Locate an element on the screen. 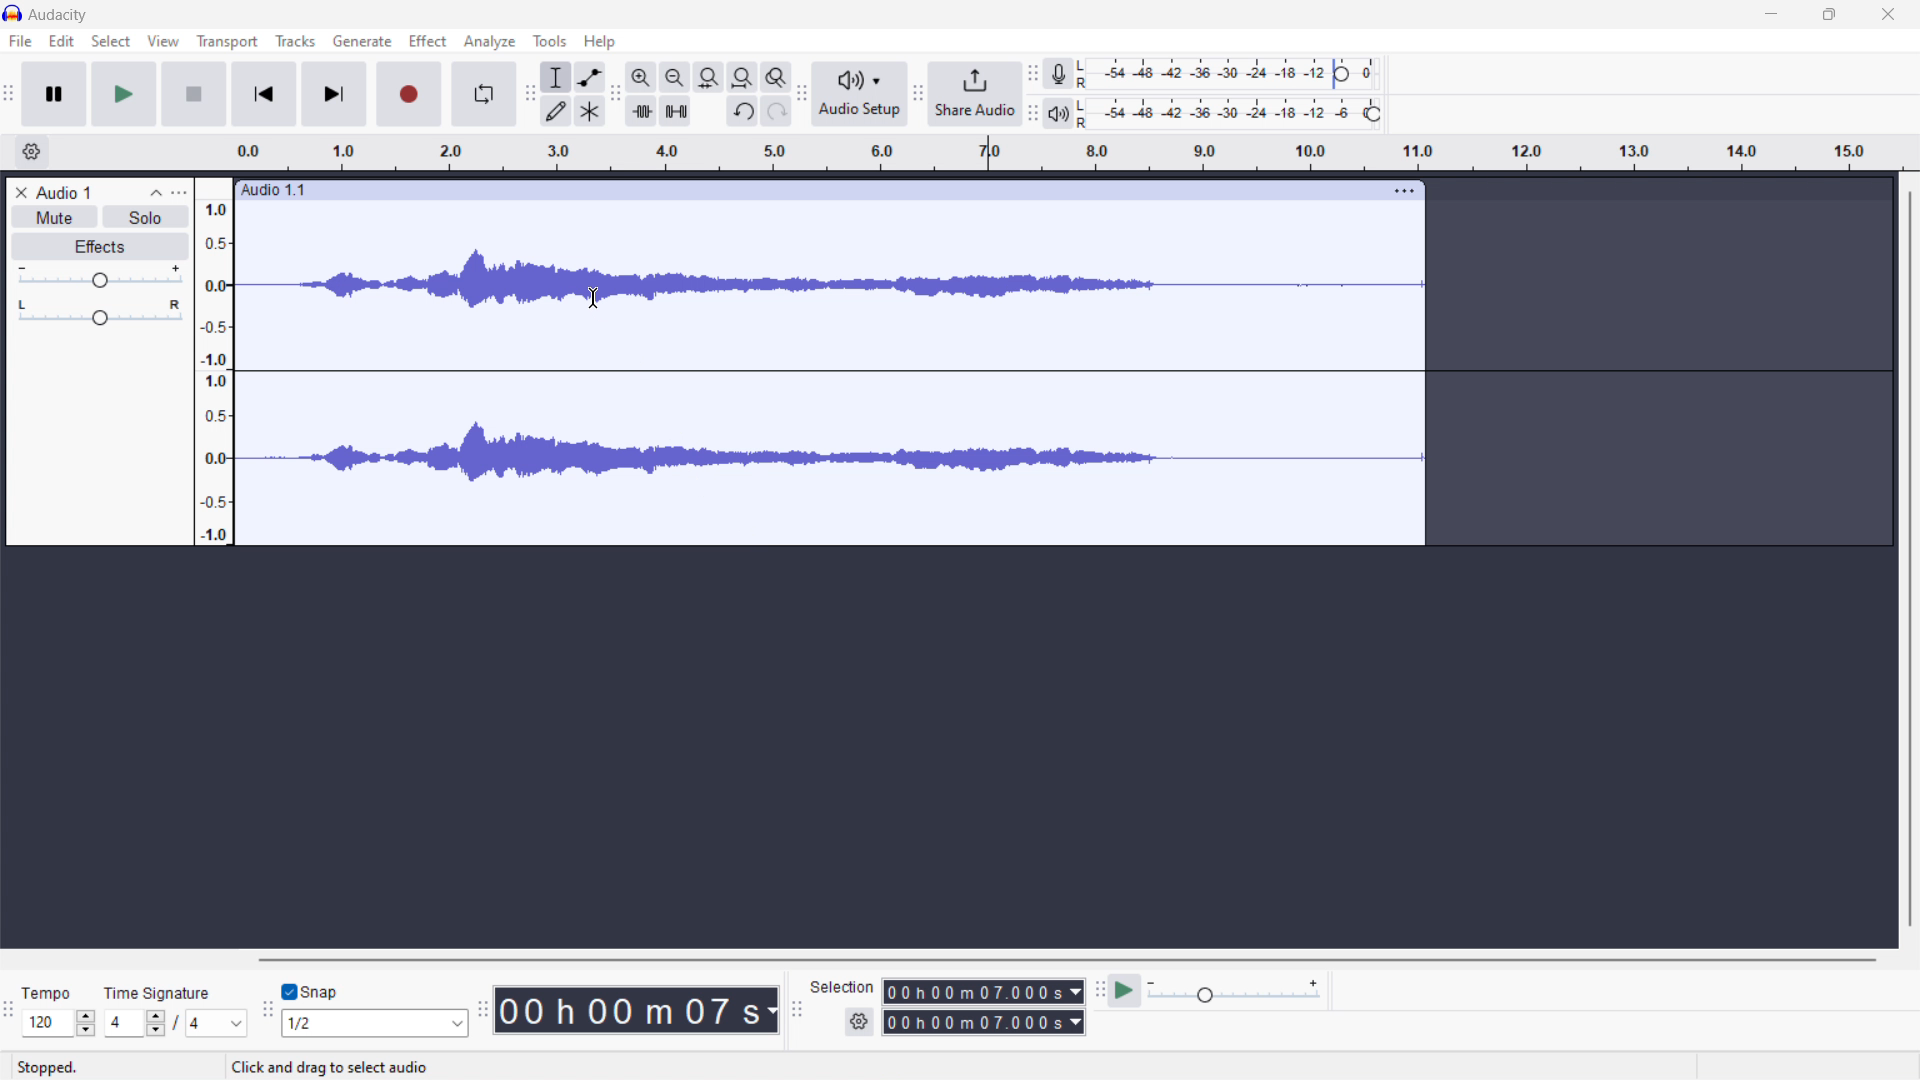 The height and width of the screenshot is (1080, 1920). stopped. is located at coordinates (48, 1068).